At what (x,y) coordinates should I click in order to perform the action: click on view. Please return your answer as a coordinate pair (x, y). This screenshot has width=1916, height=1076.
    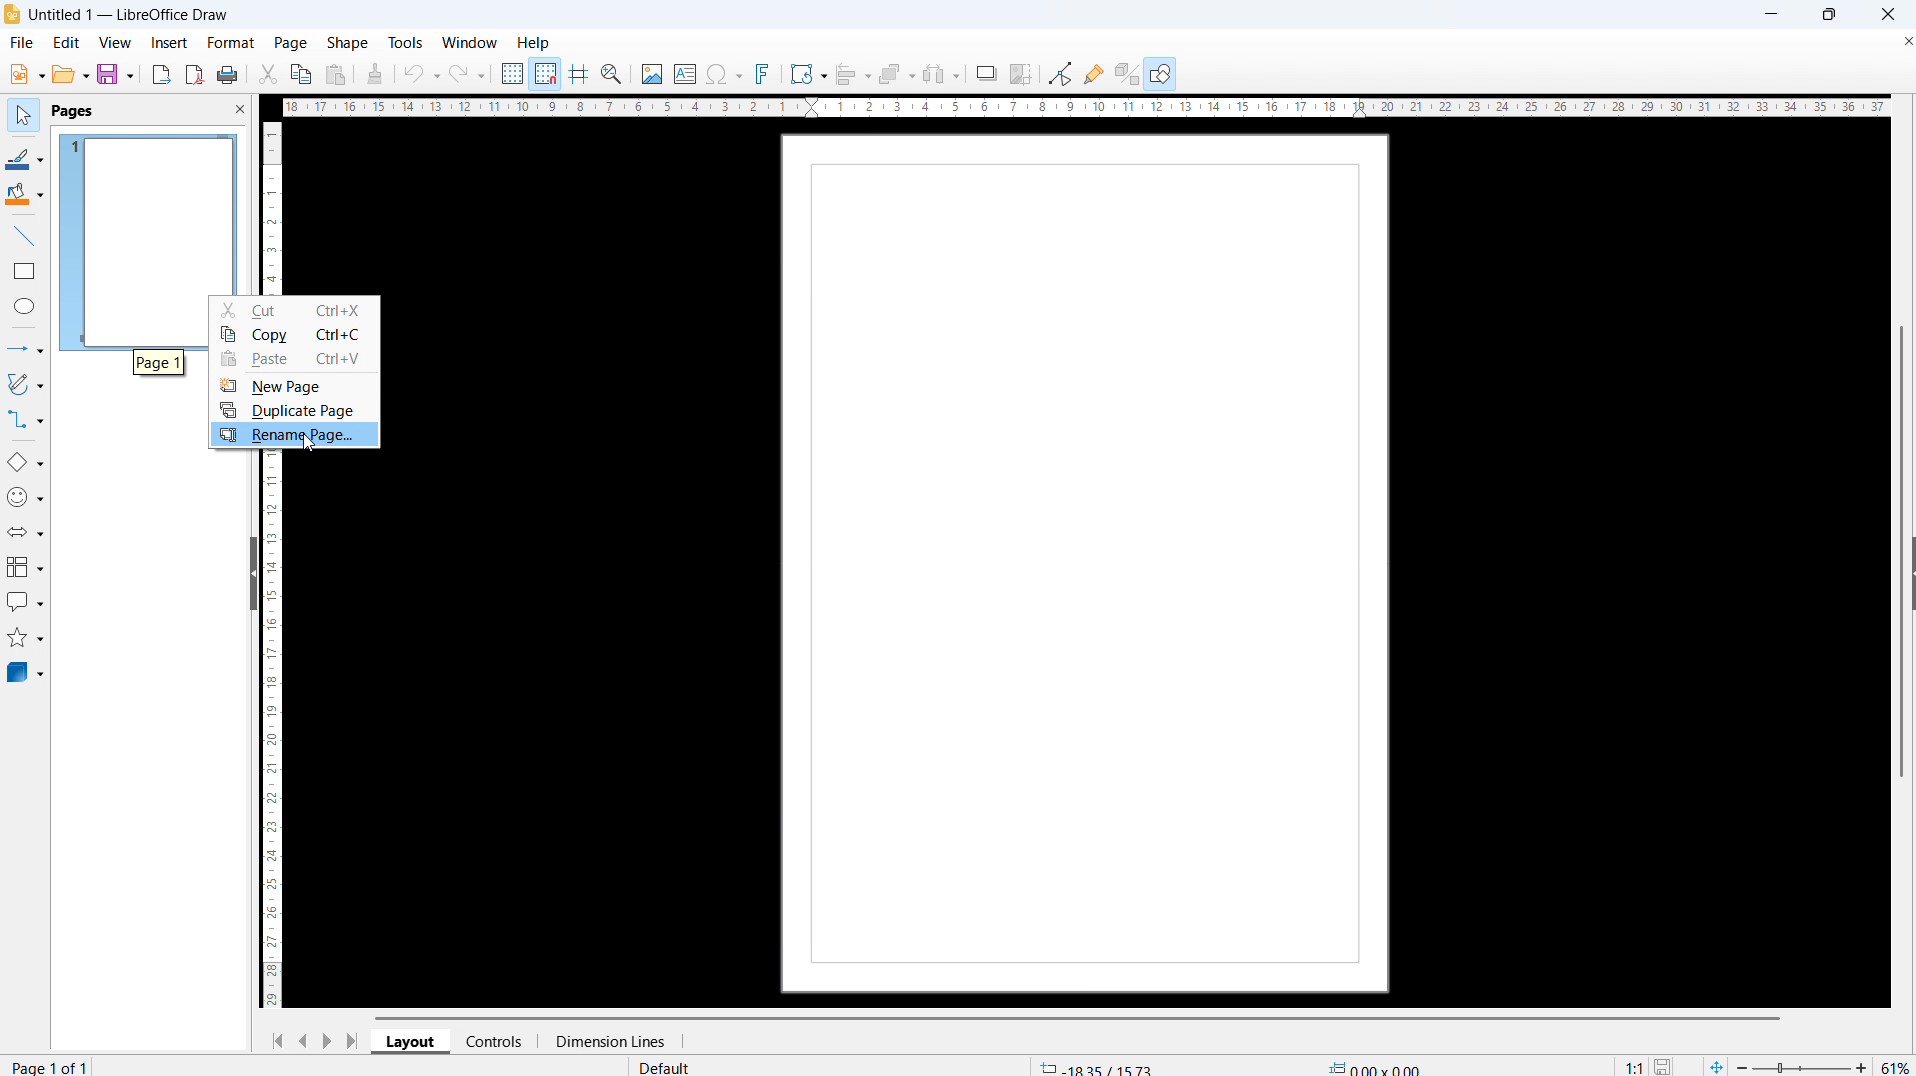
    Looking at the image, I should click on (114, 44).